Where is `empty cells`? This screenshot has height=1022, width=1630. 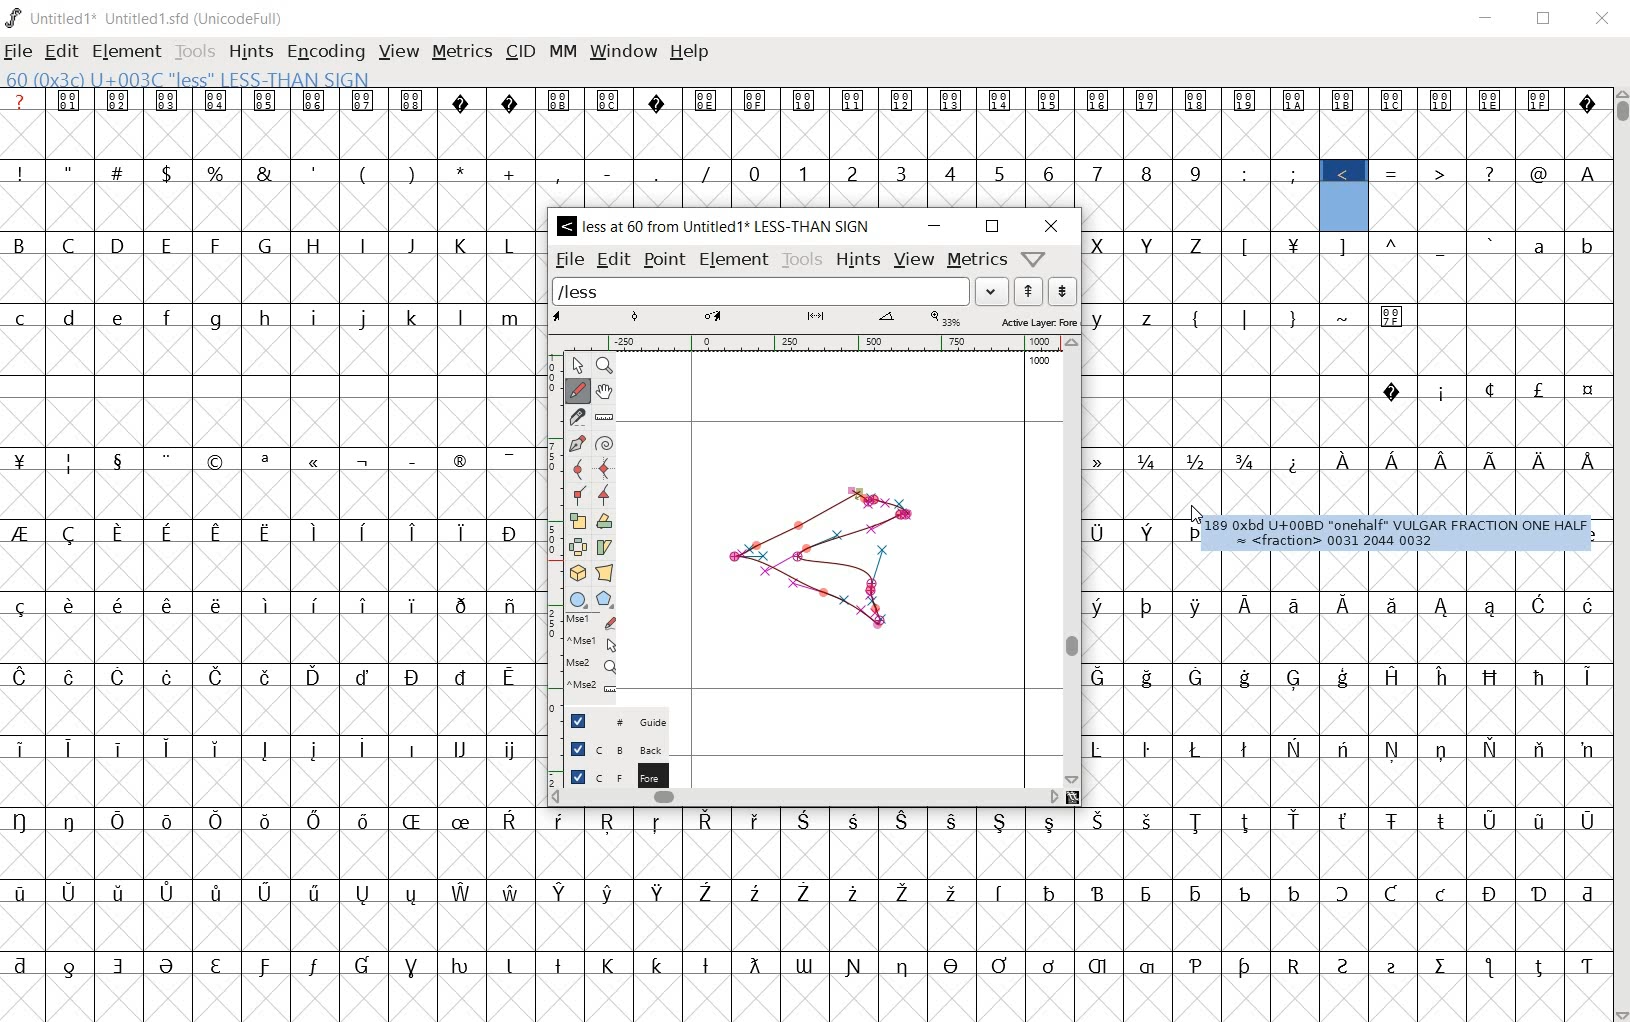
empty cells is located at coordinates (805, 926).